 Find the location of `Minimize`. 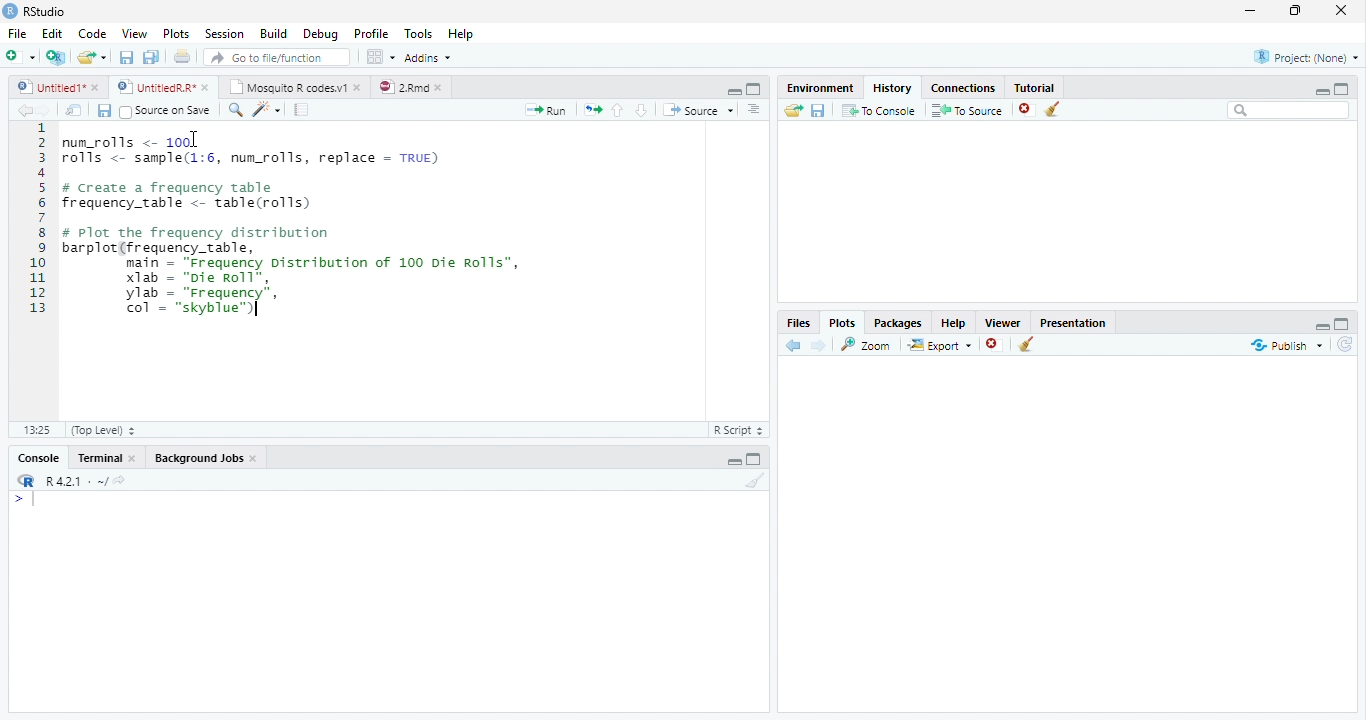

Minimize is located at coordinates (1251, 11).